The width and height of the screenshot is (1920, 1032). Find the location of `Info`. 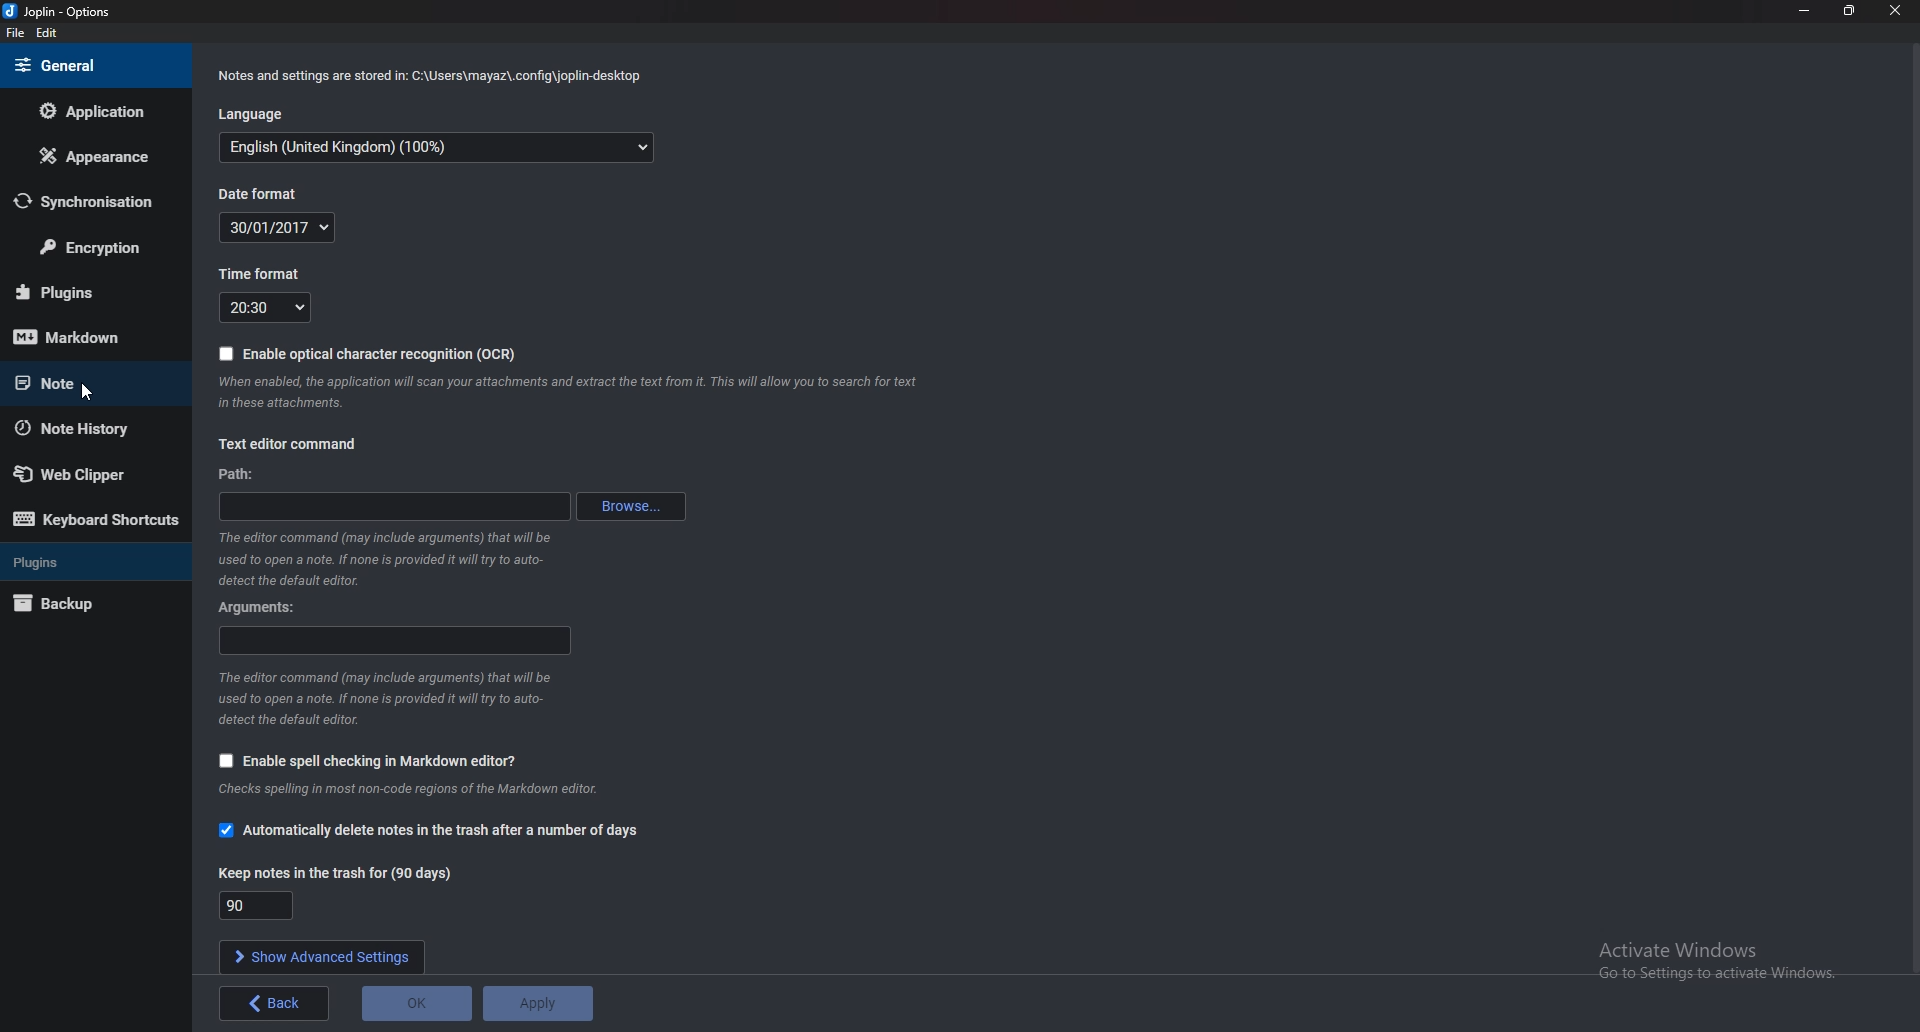

Info is located at coordinates (379, 698).